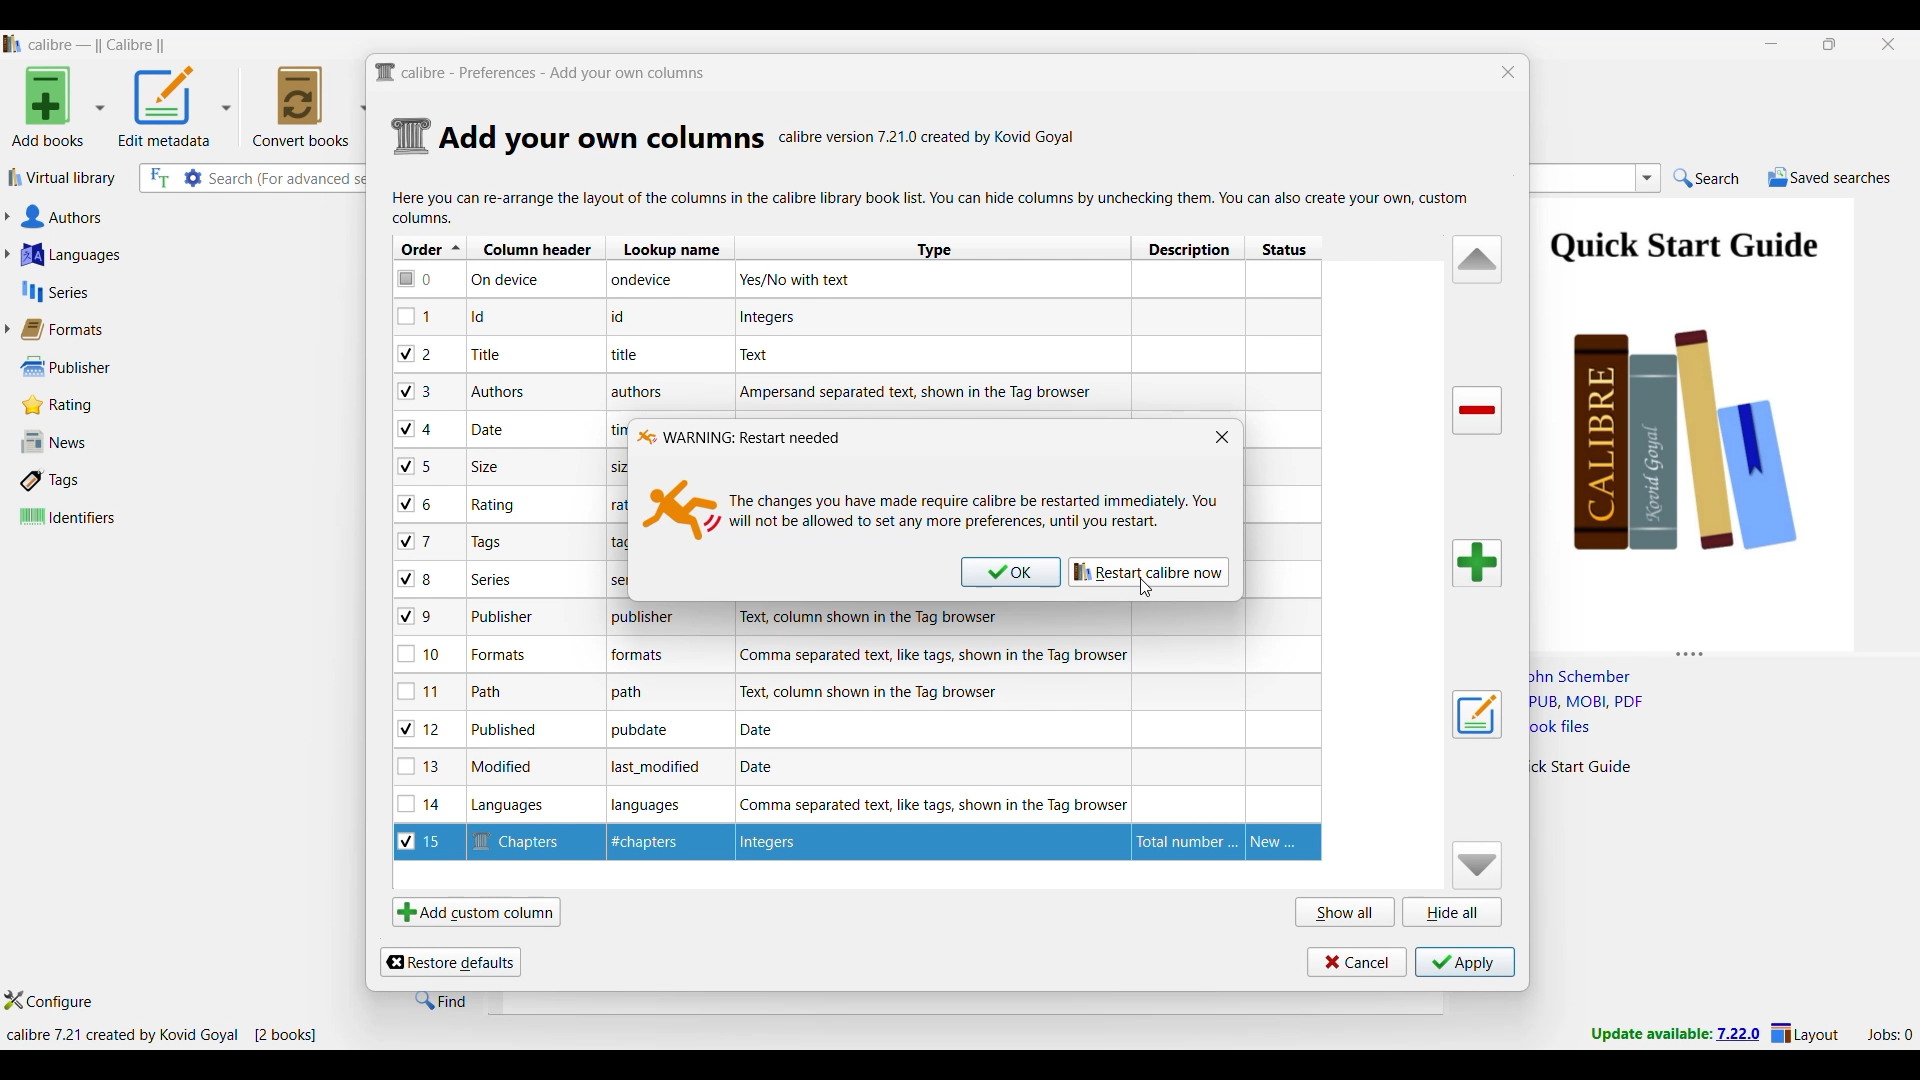 Image resolution: width=1920 pixels, height=1080 pixels. I want to click on note, so click(616, 543).